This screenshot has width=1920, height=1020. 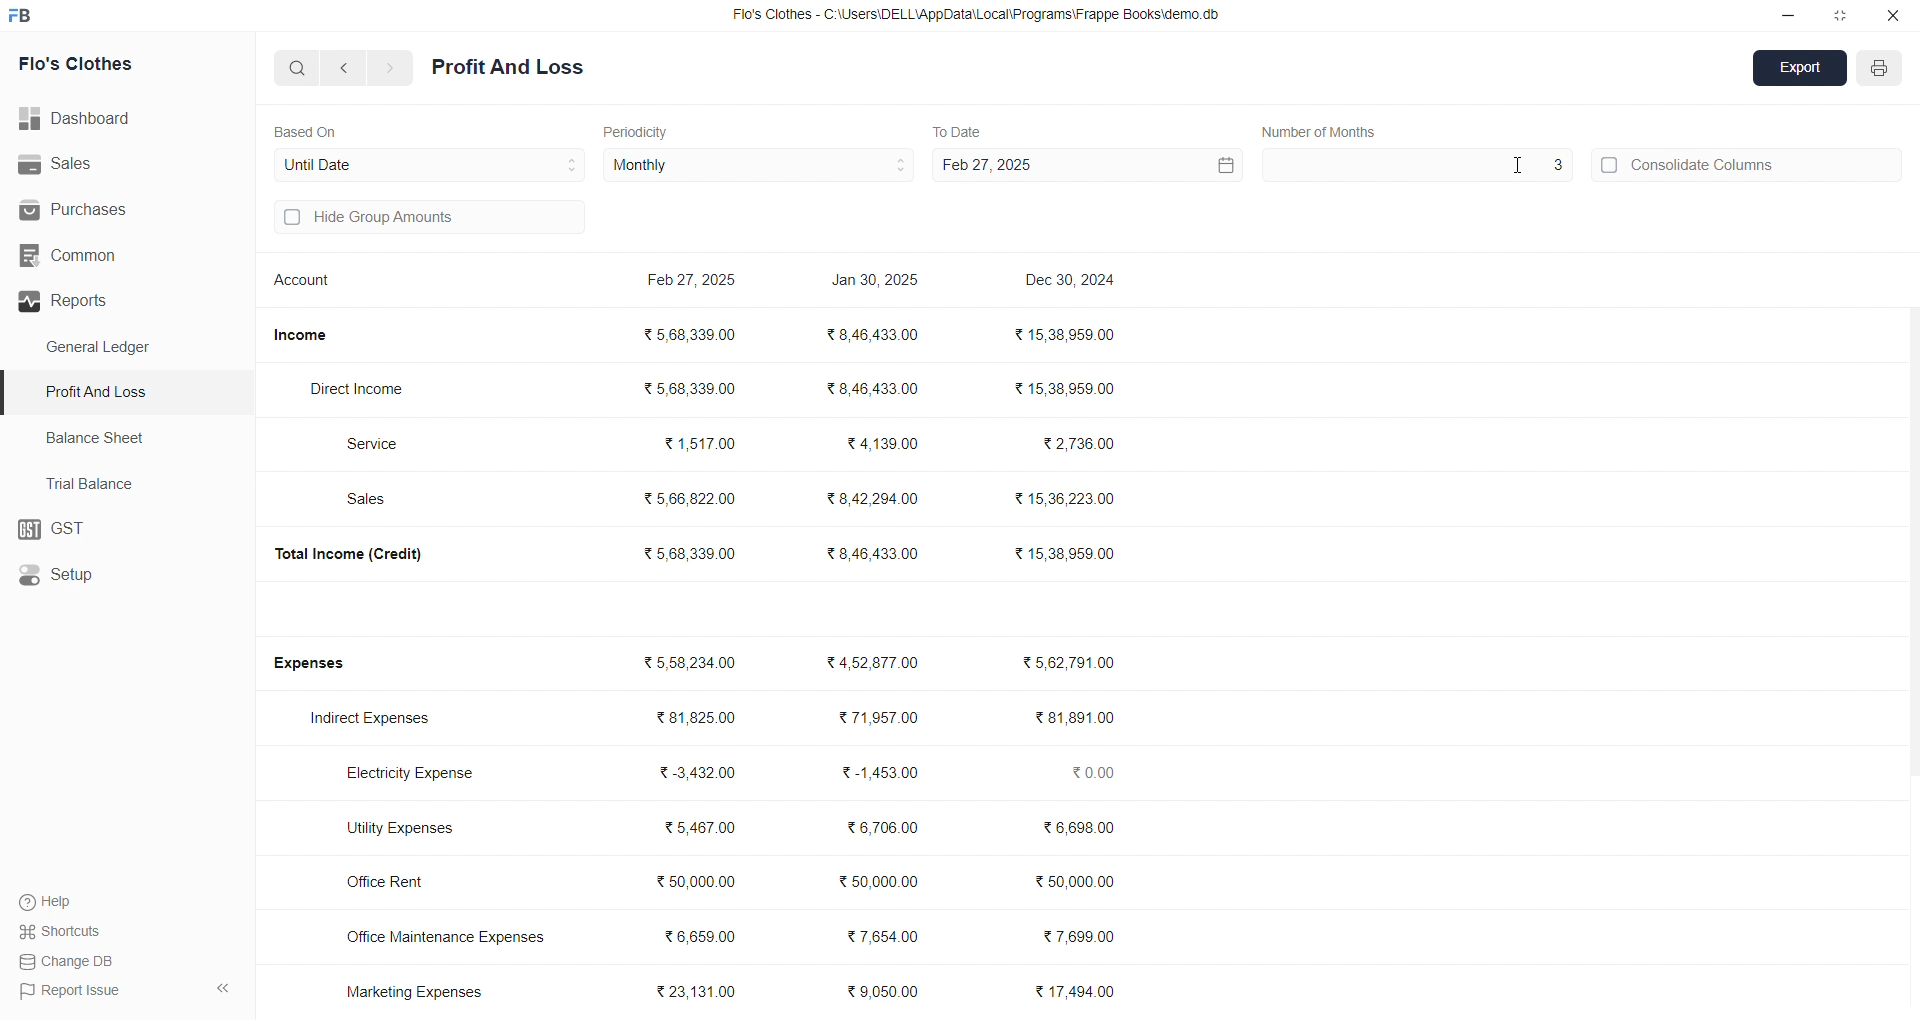 I want to click on ₹5,68,339.00, so click(x=693, y=553).